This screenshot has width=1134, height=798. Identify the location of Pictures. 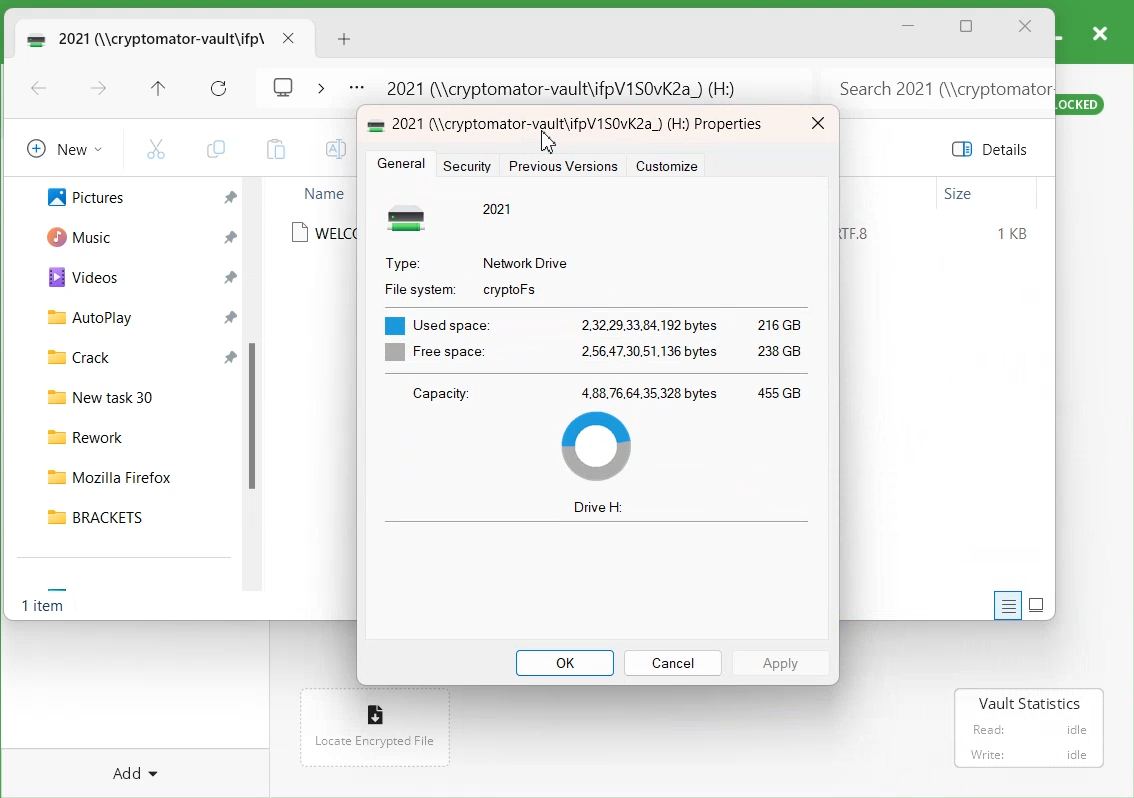
(75, 195).